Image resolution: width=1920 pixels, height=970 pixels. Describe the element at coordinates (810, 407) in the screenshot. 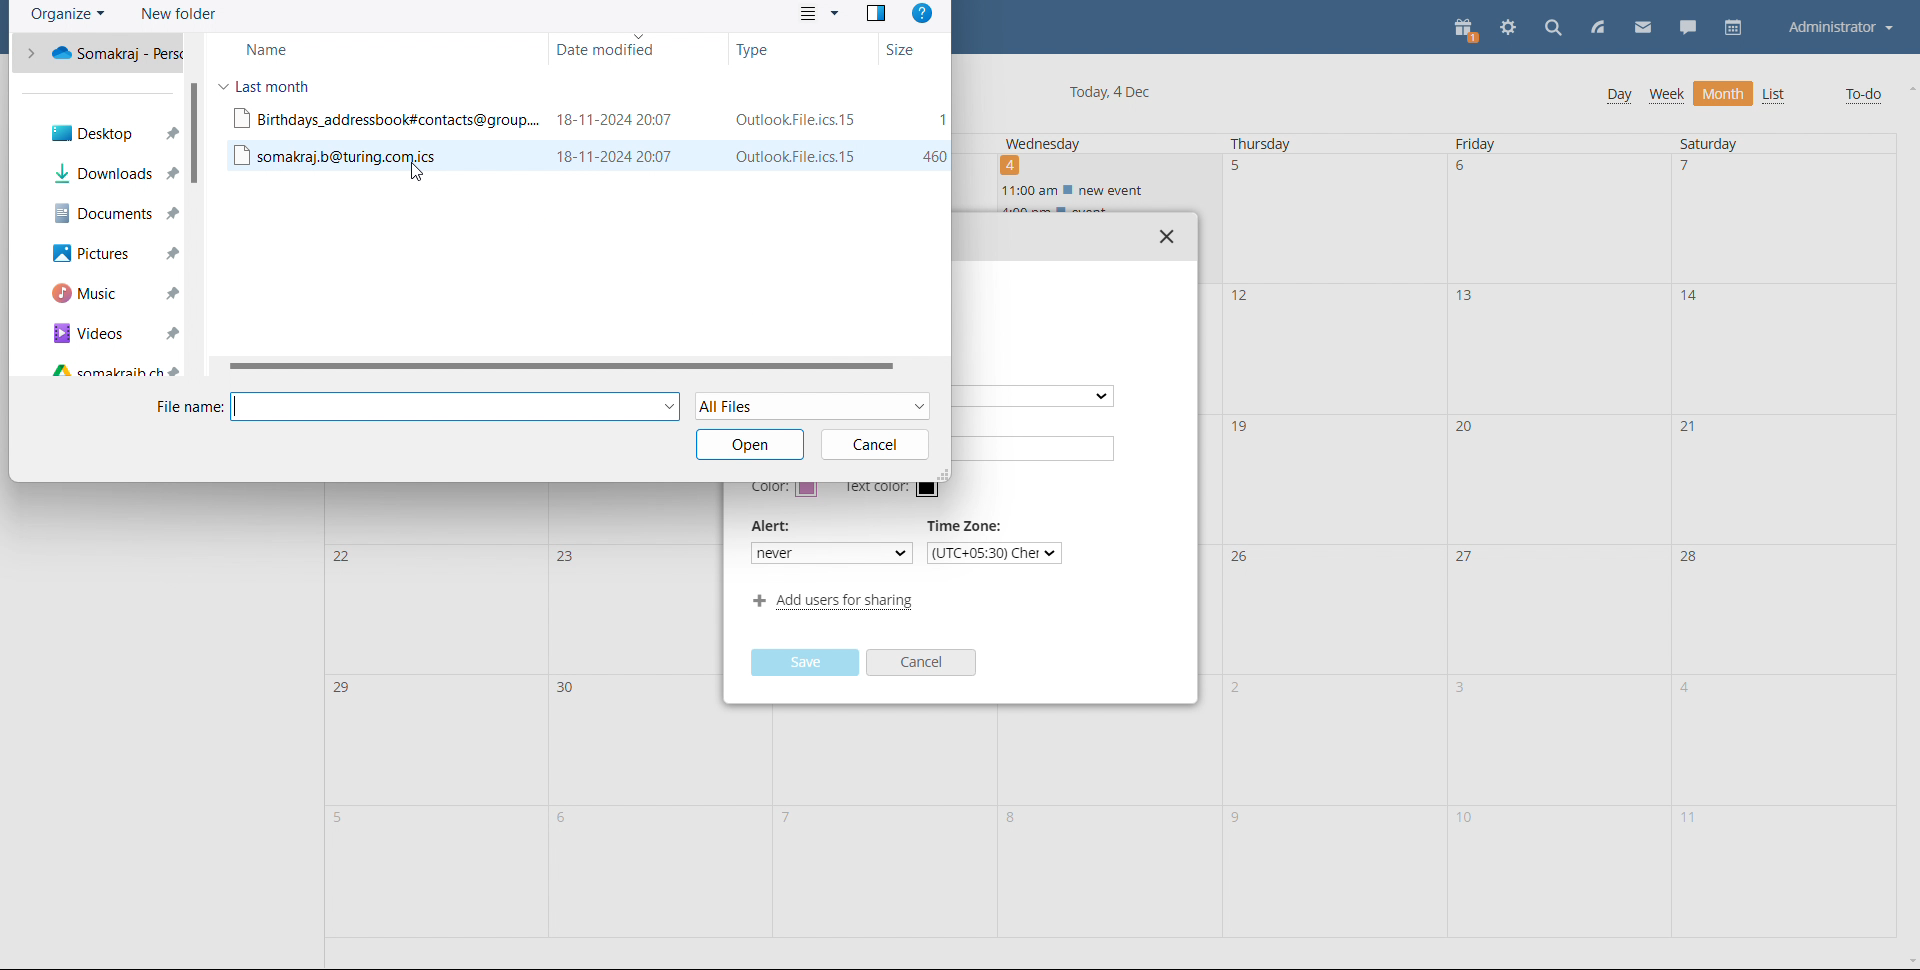

I see `select file type` at that location.